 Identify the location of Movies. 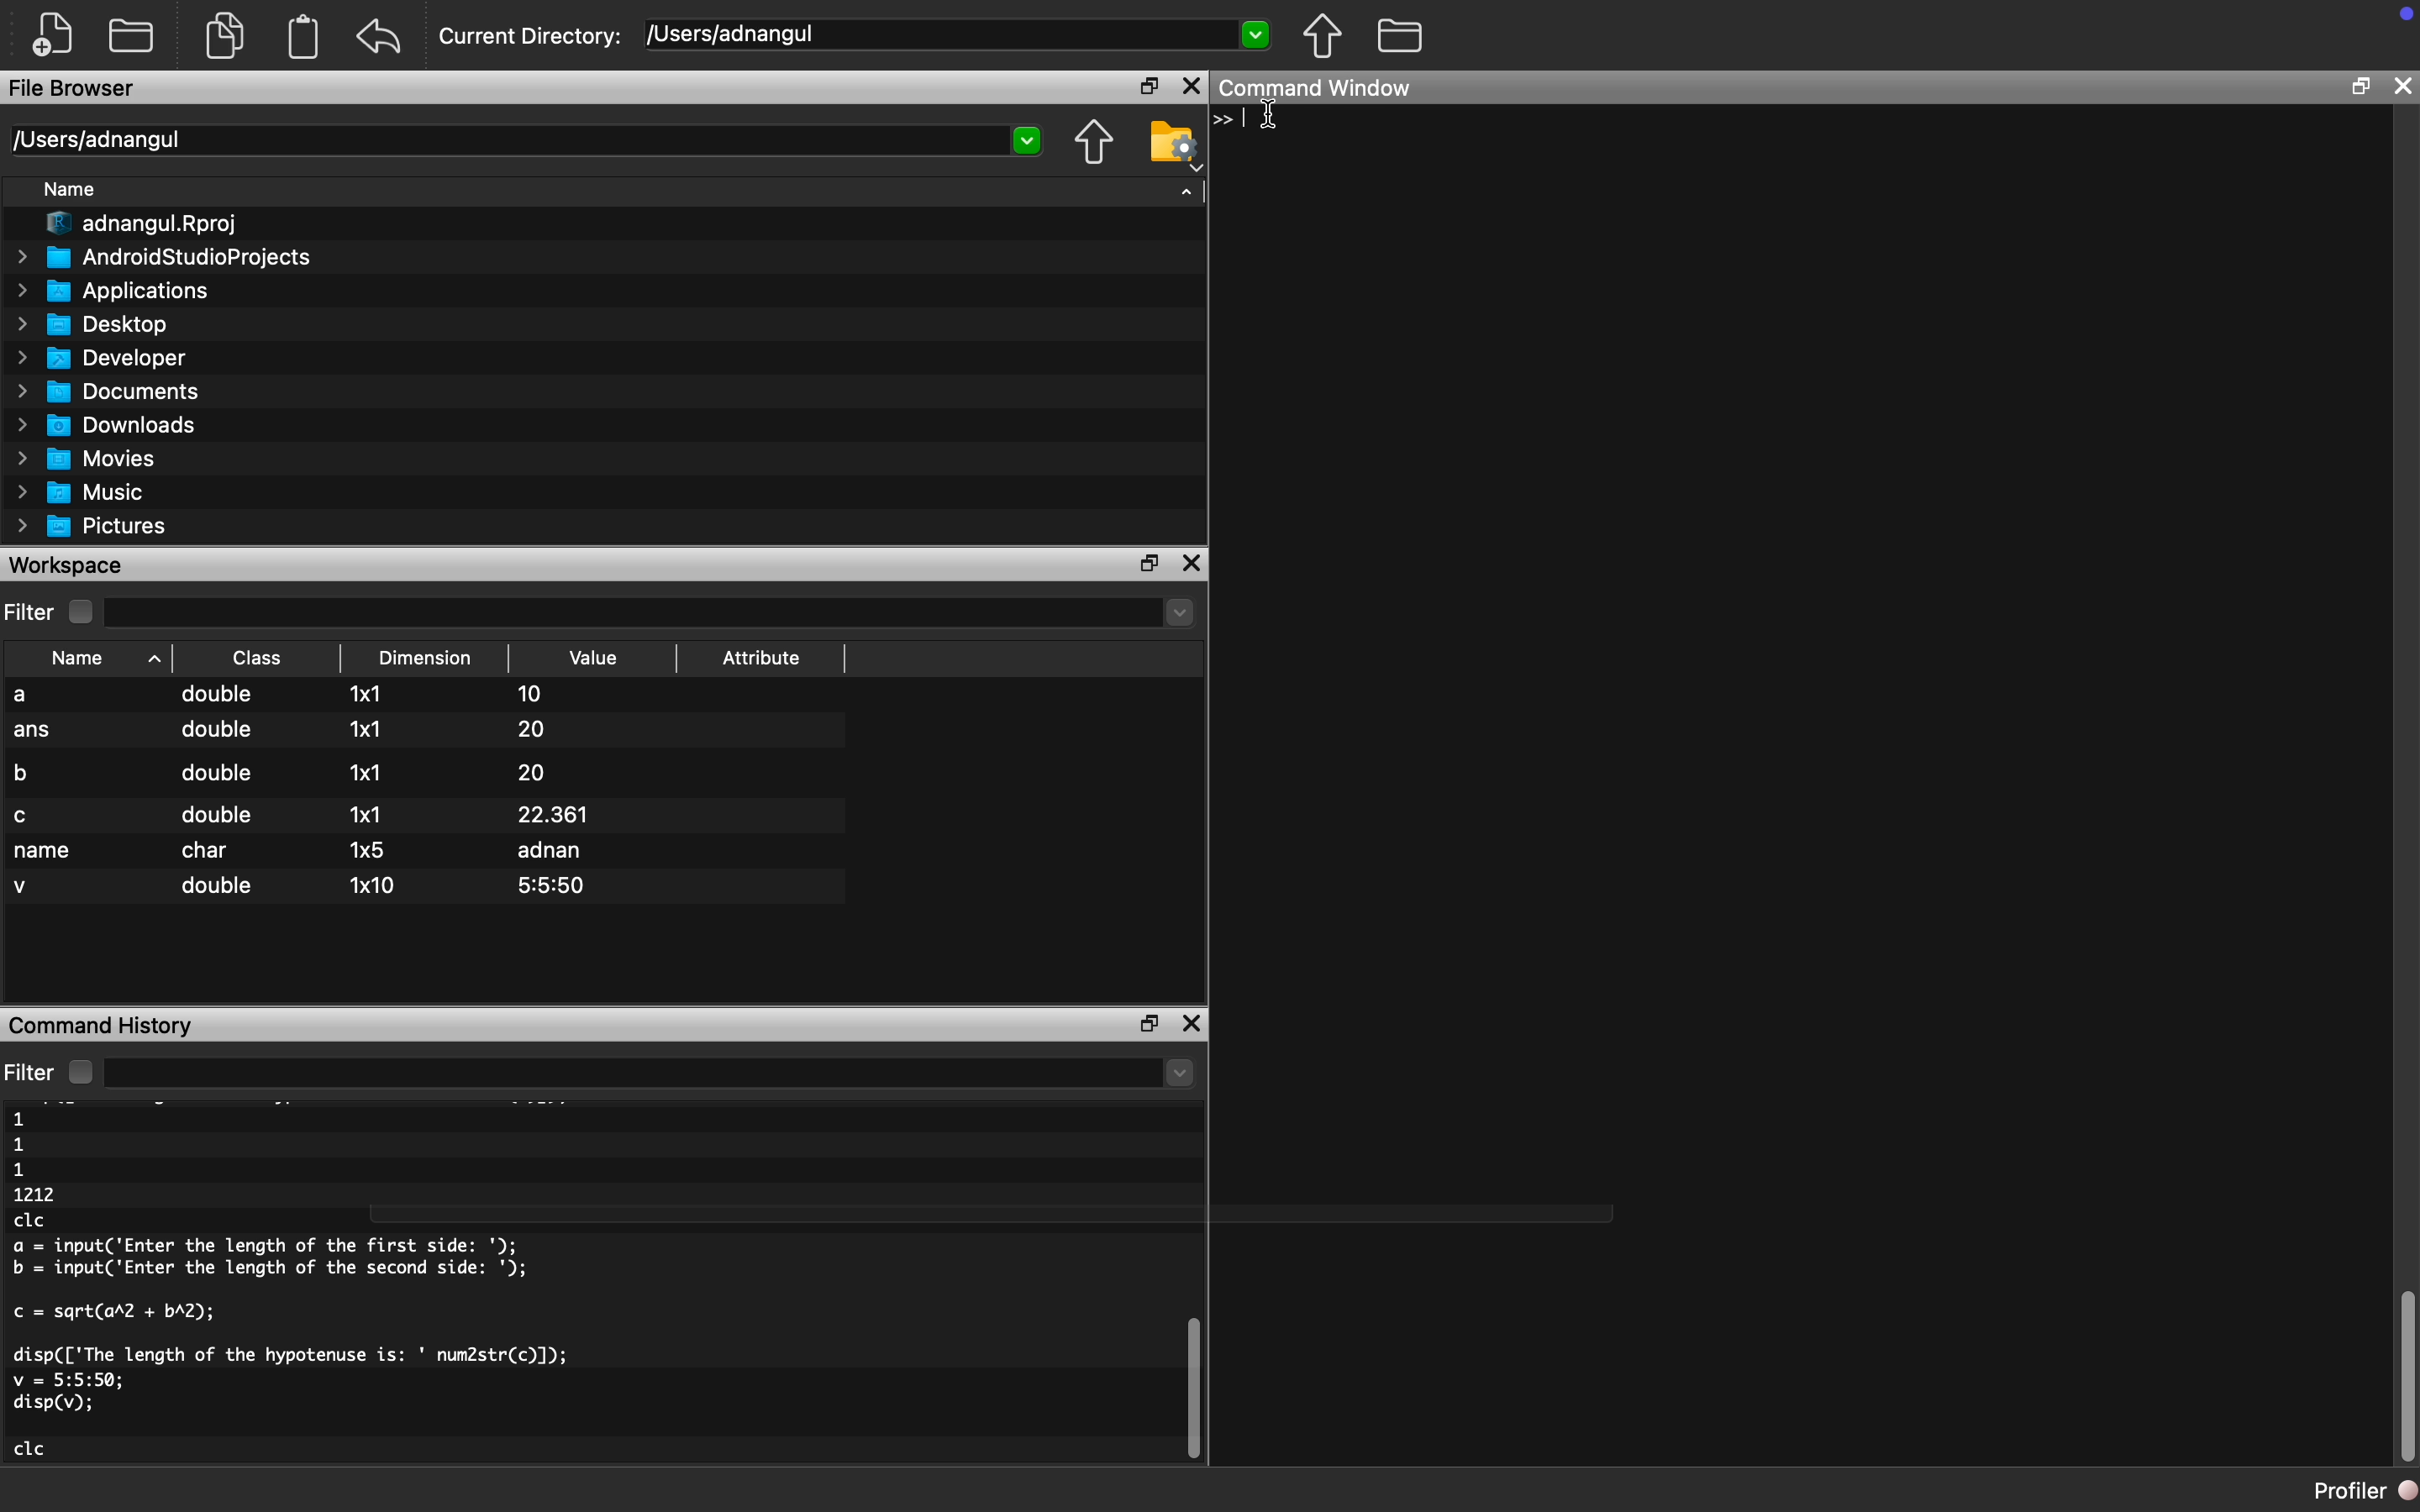
(84, 459).